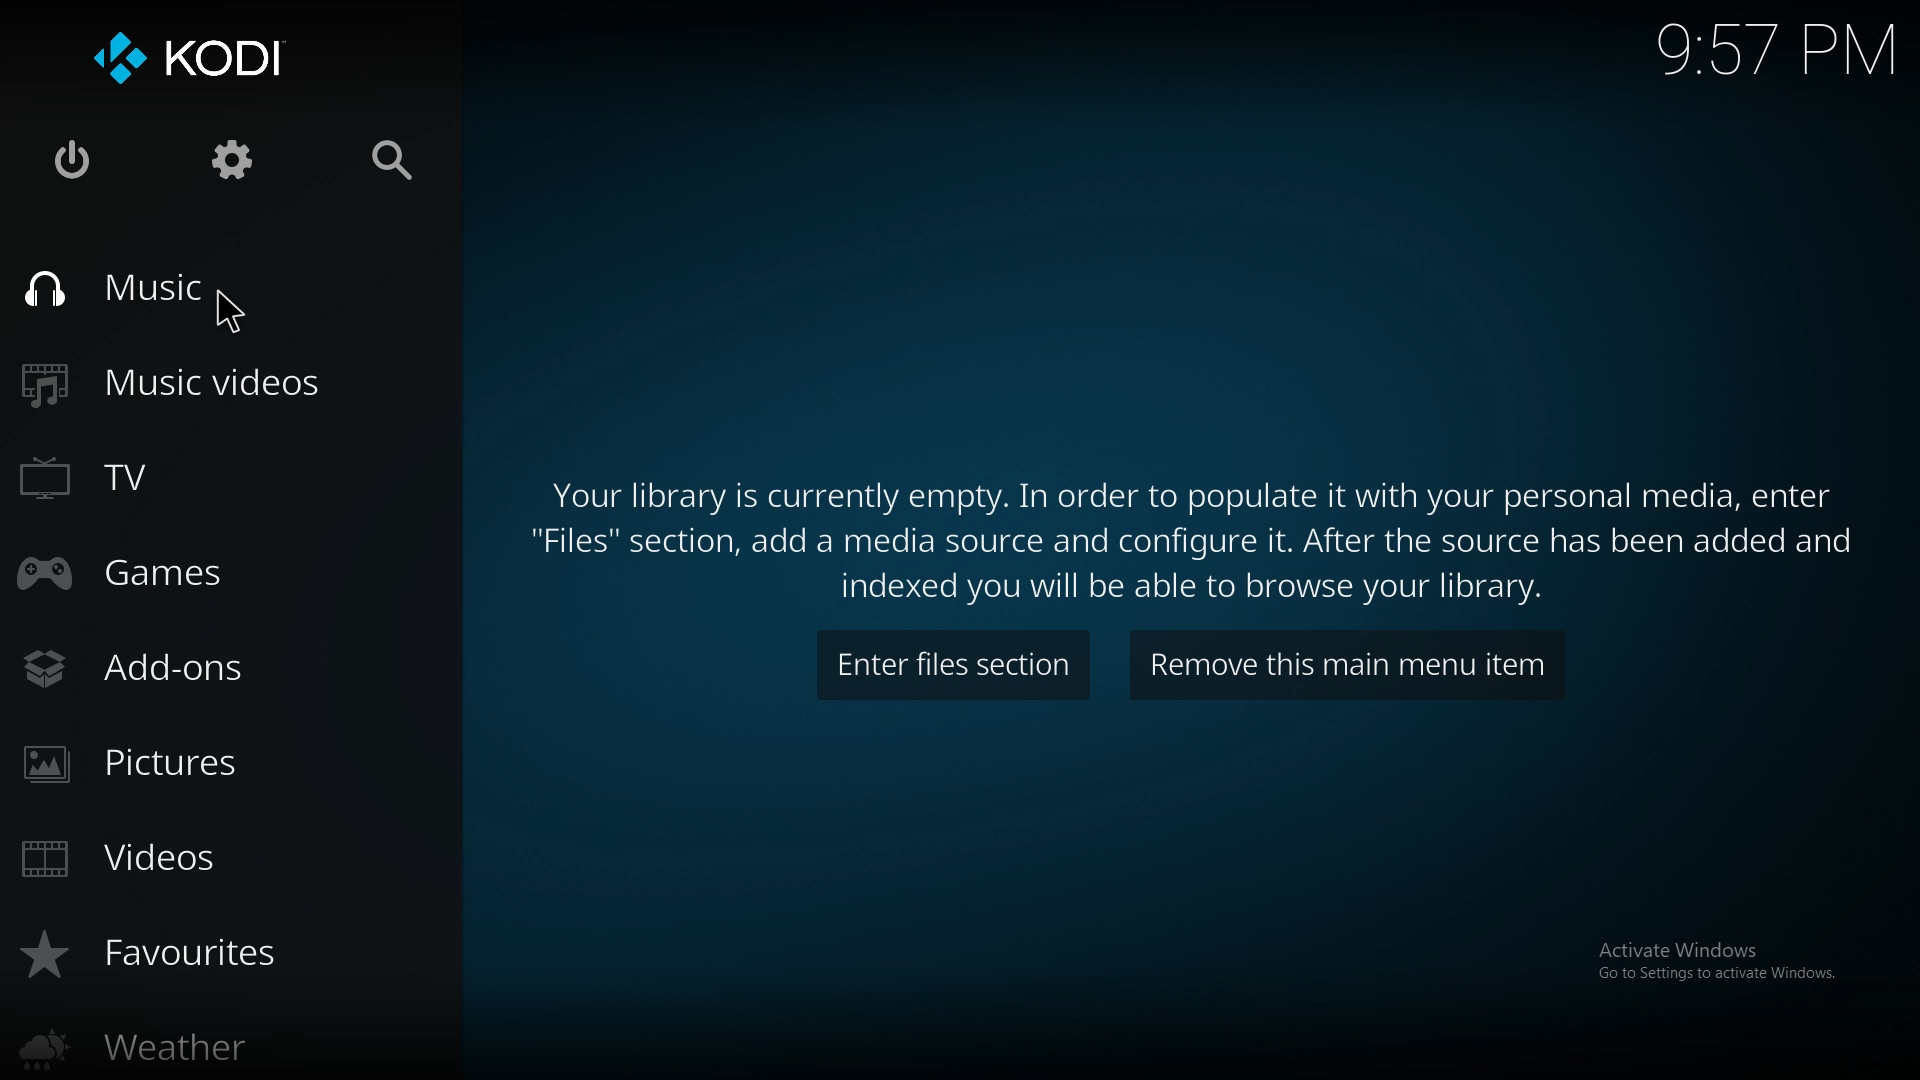 The height and width of the screenshot is (1080, 1920). I want to click on Your library is currently empty. In order to populate it with your personal media, enter
"Files" section, add a media source and configure it. After the source has been added and
indexed you will be able to browse your library., so click(1190, 541).